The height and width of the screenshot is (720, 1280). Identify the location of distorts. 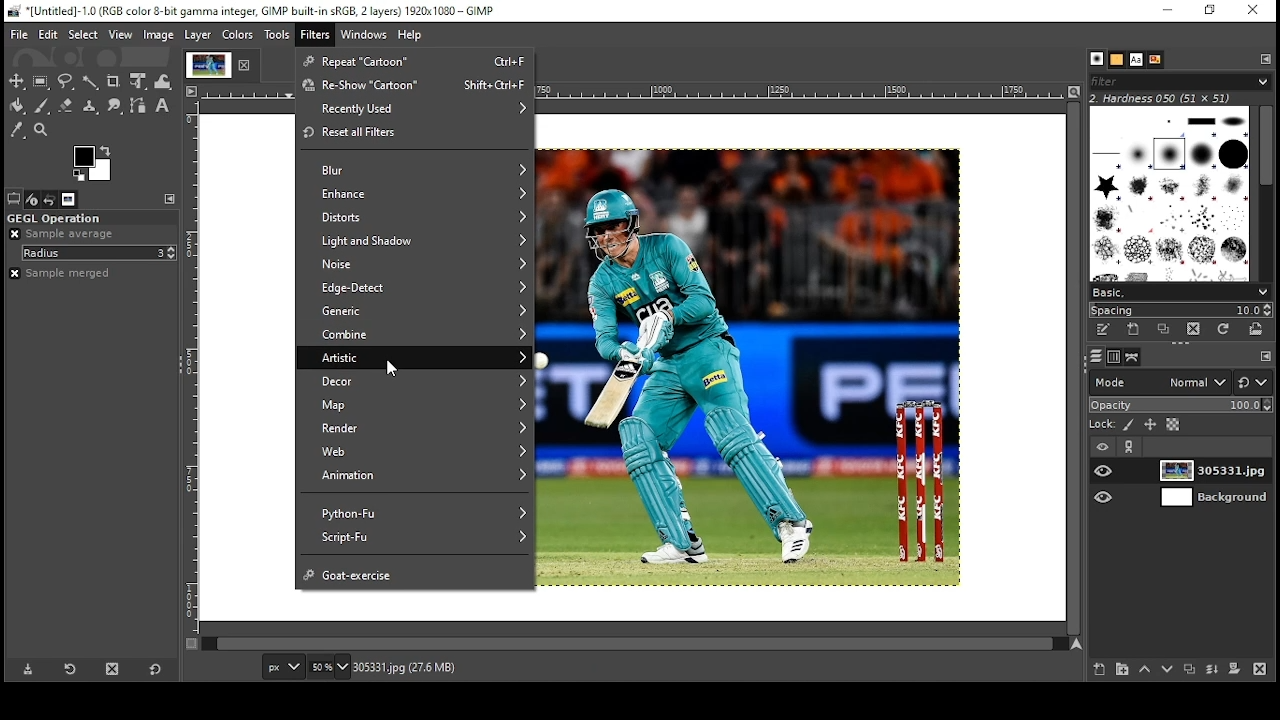
(414, 216).